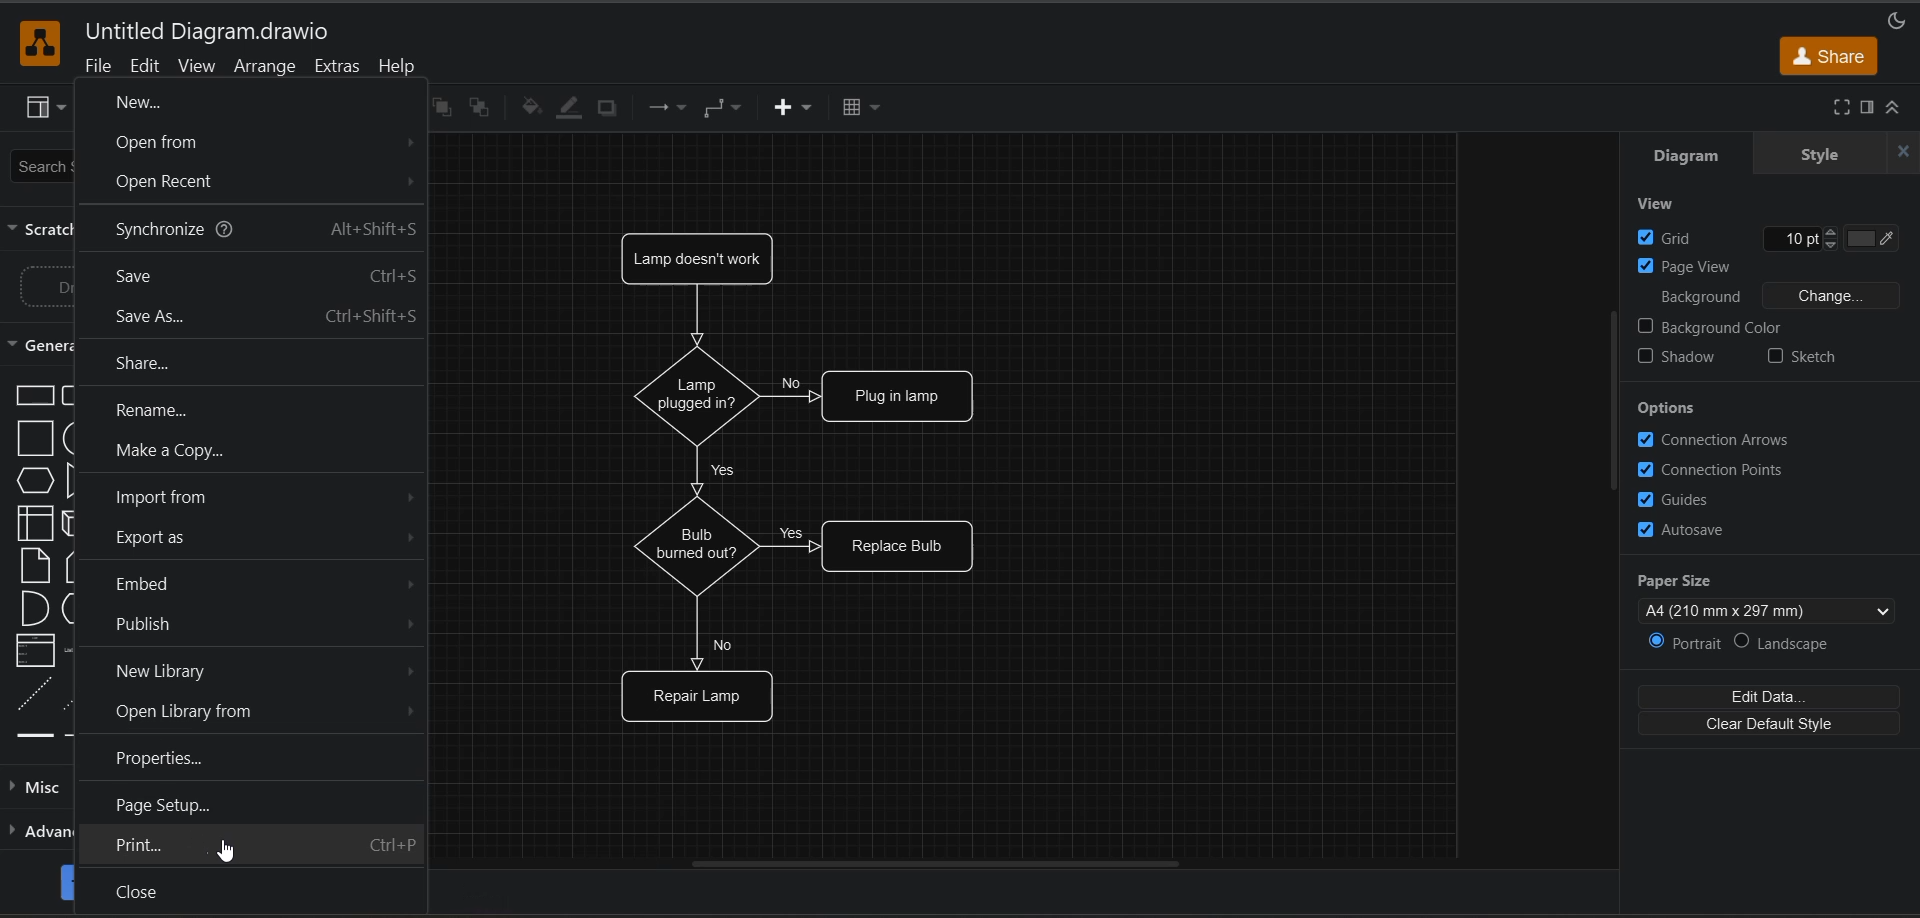 Image resolution: width=1920 pixels, height=918 pixels. What do you see at coordinates (1788, 645) in the screenshot?
I see `landscape` at bounding box center [1788, 645].